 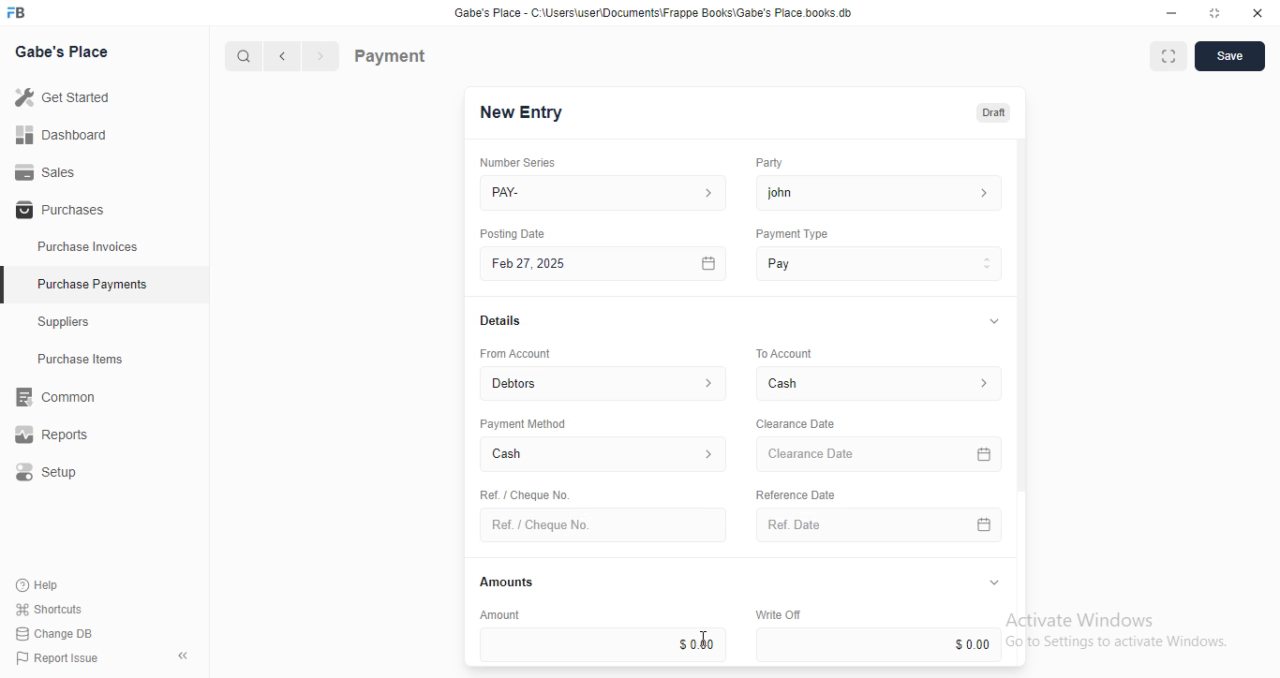 What do you see at coordinates (794, 424) in the screenshot?
I see `Clearance Date` at bounding box center [794, 424].